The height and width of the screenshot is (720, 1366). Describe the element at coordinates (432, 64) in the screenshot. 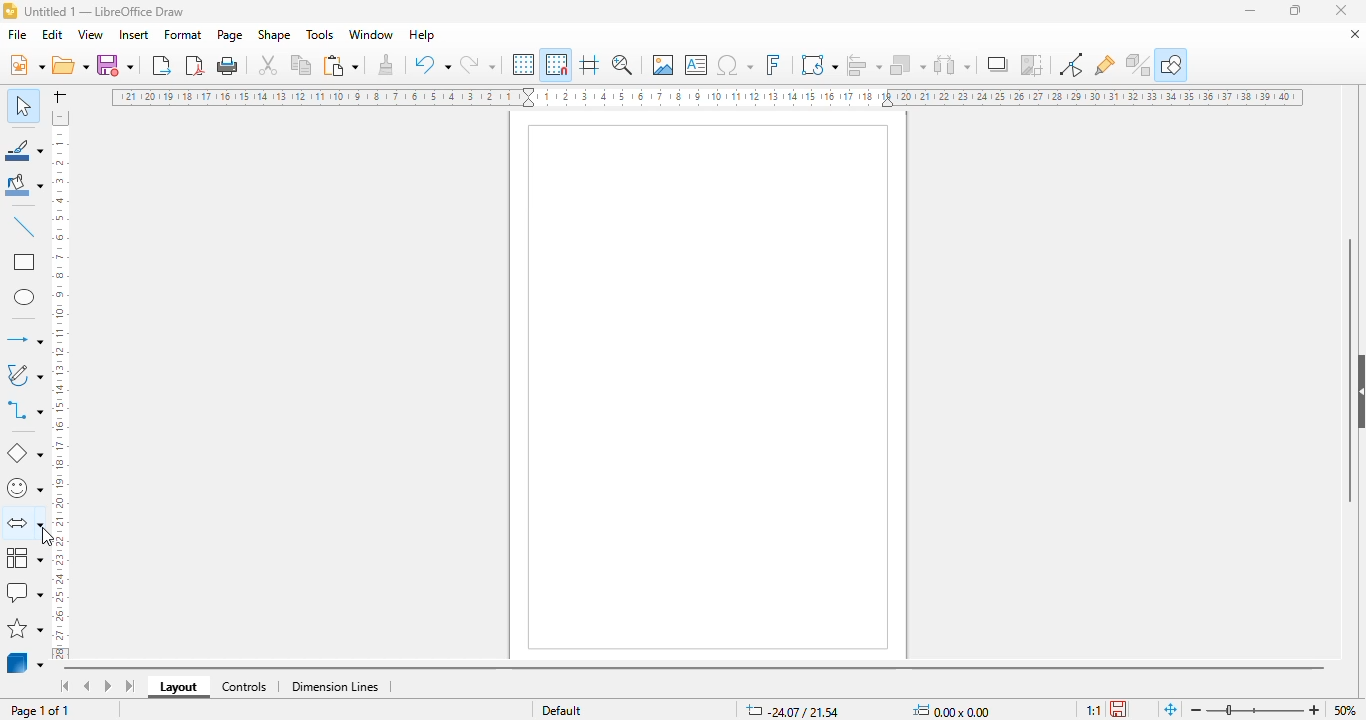

I see `undo` at that location.